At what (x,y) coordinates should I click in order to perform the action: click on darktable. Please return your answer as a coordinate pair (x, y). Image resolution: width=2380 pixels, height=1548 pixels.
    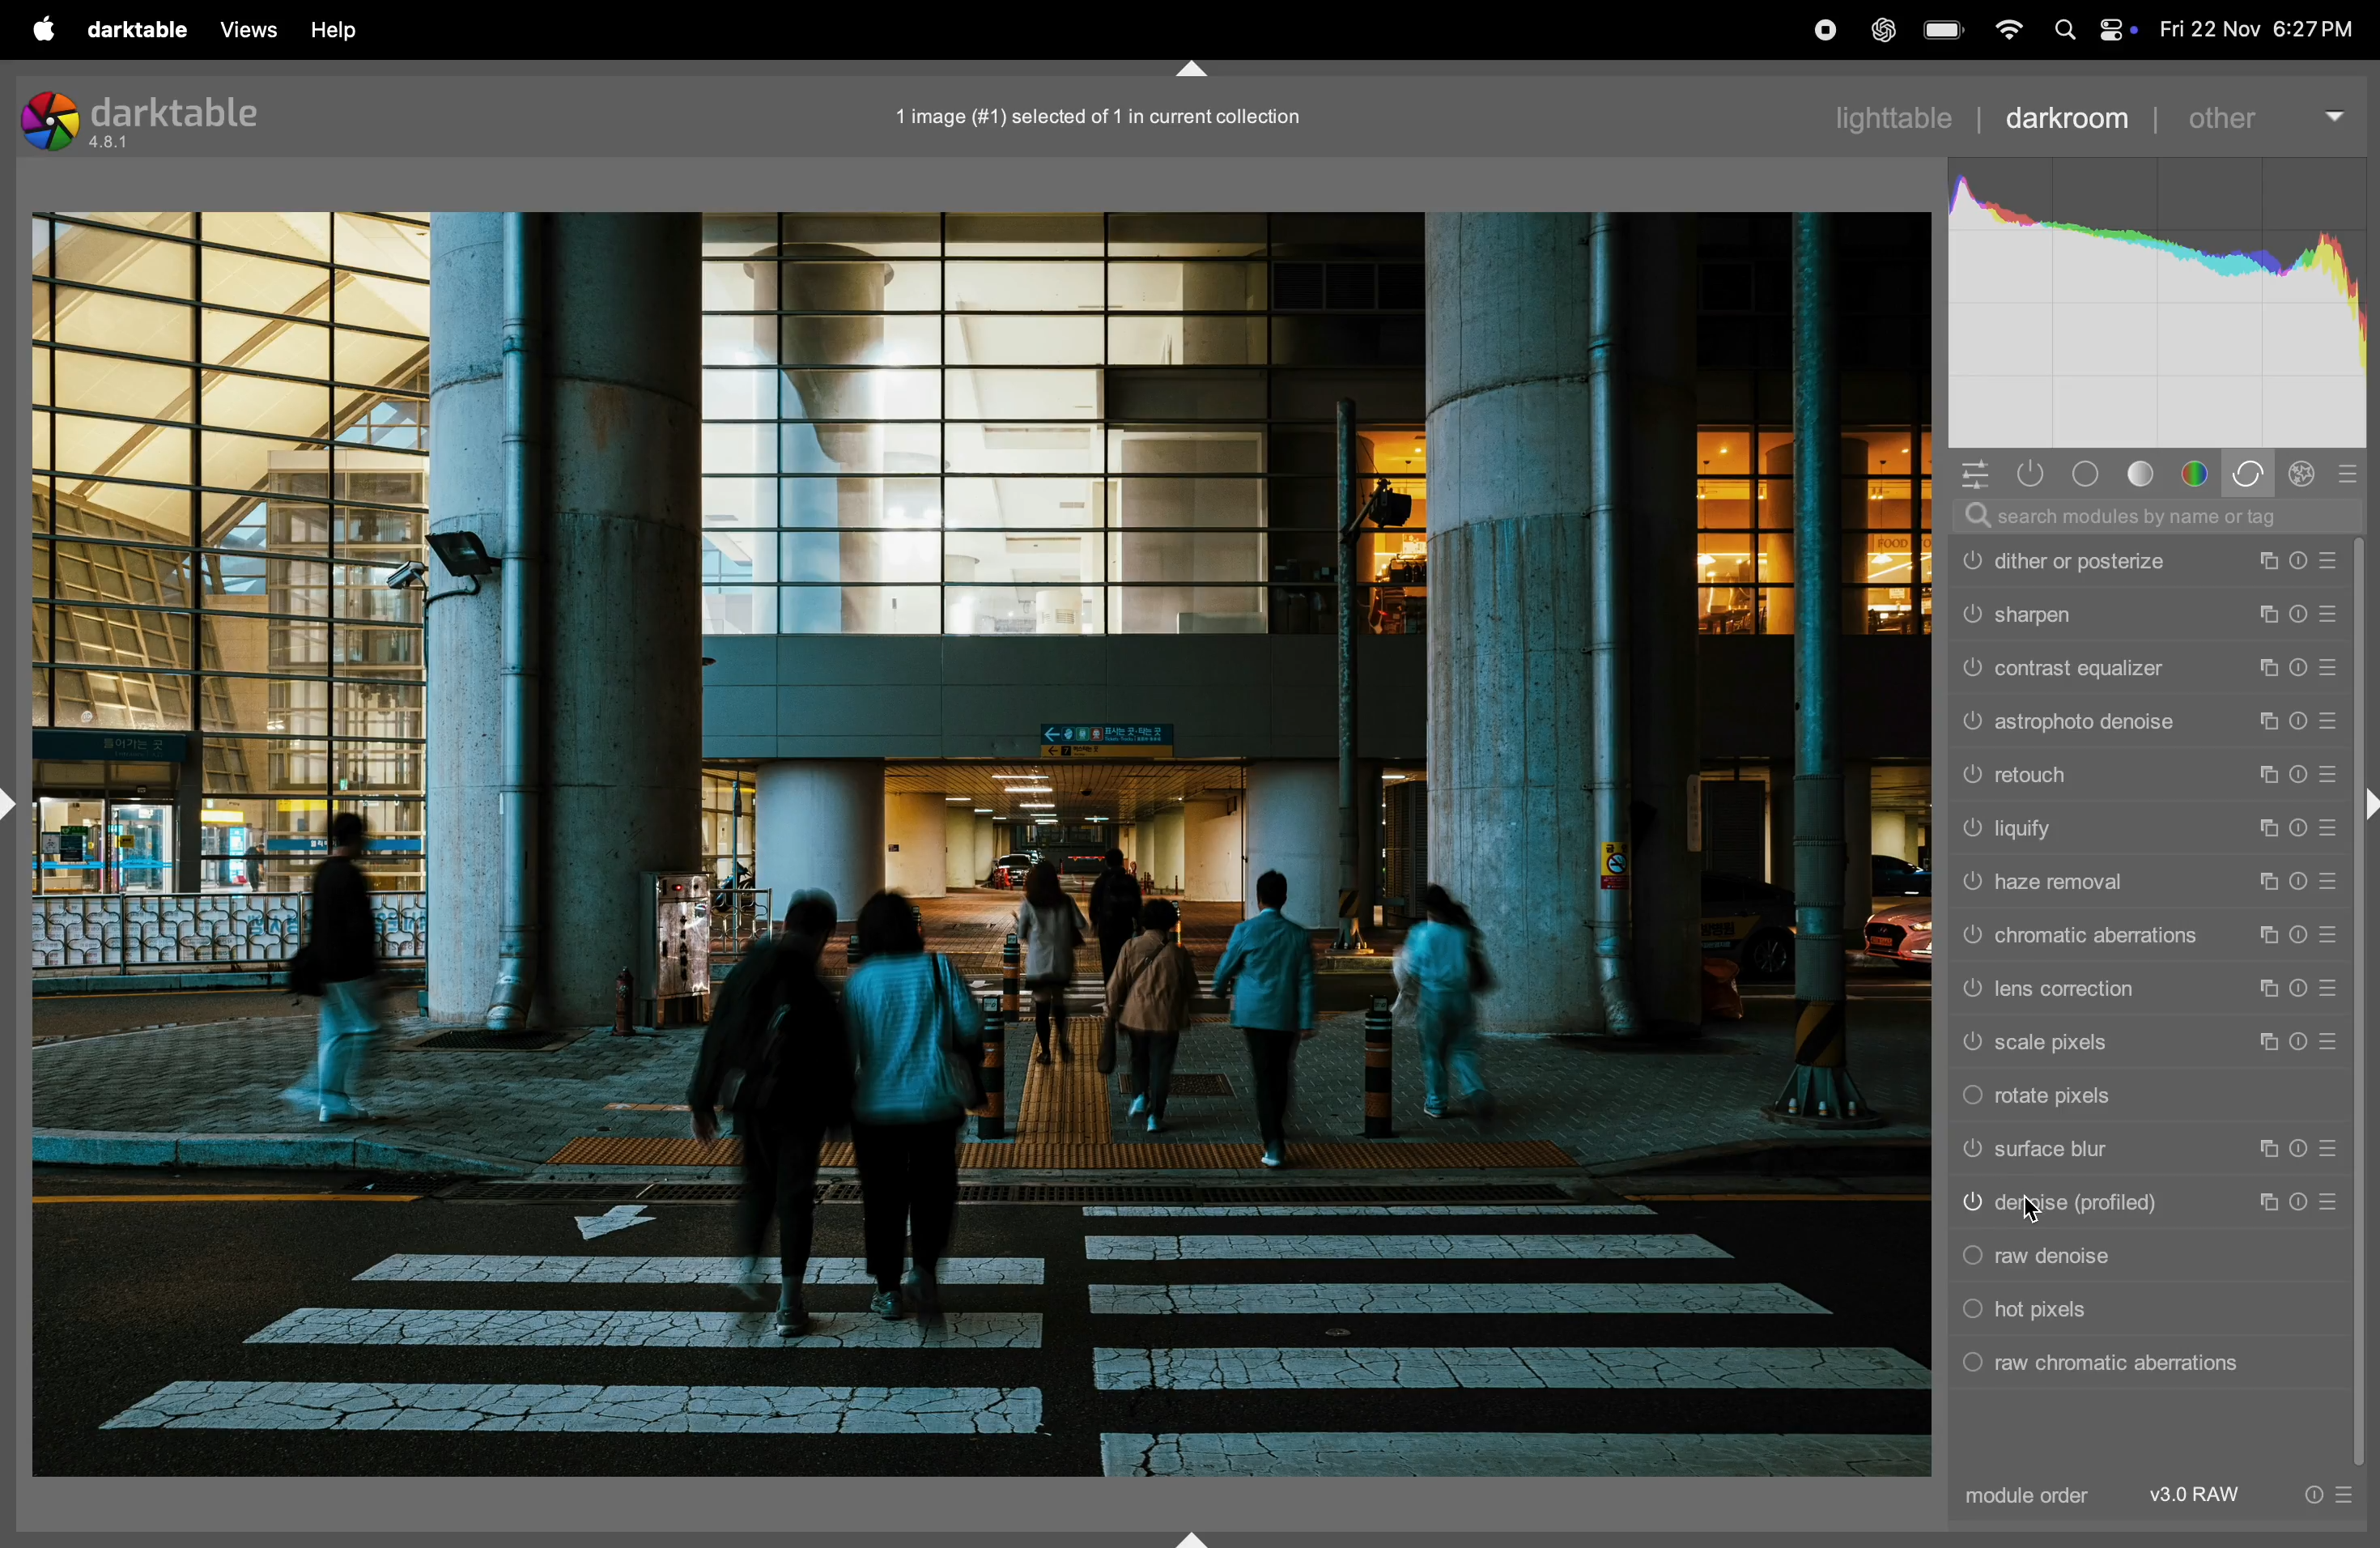
    Looking at the image, I should click on (142, 31).